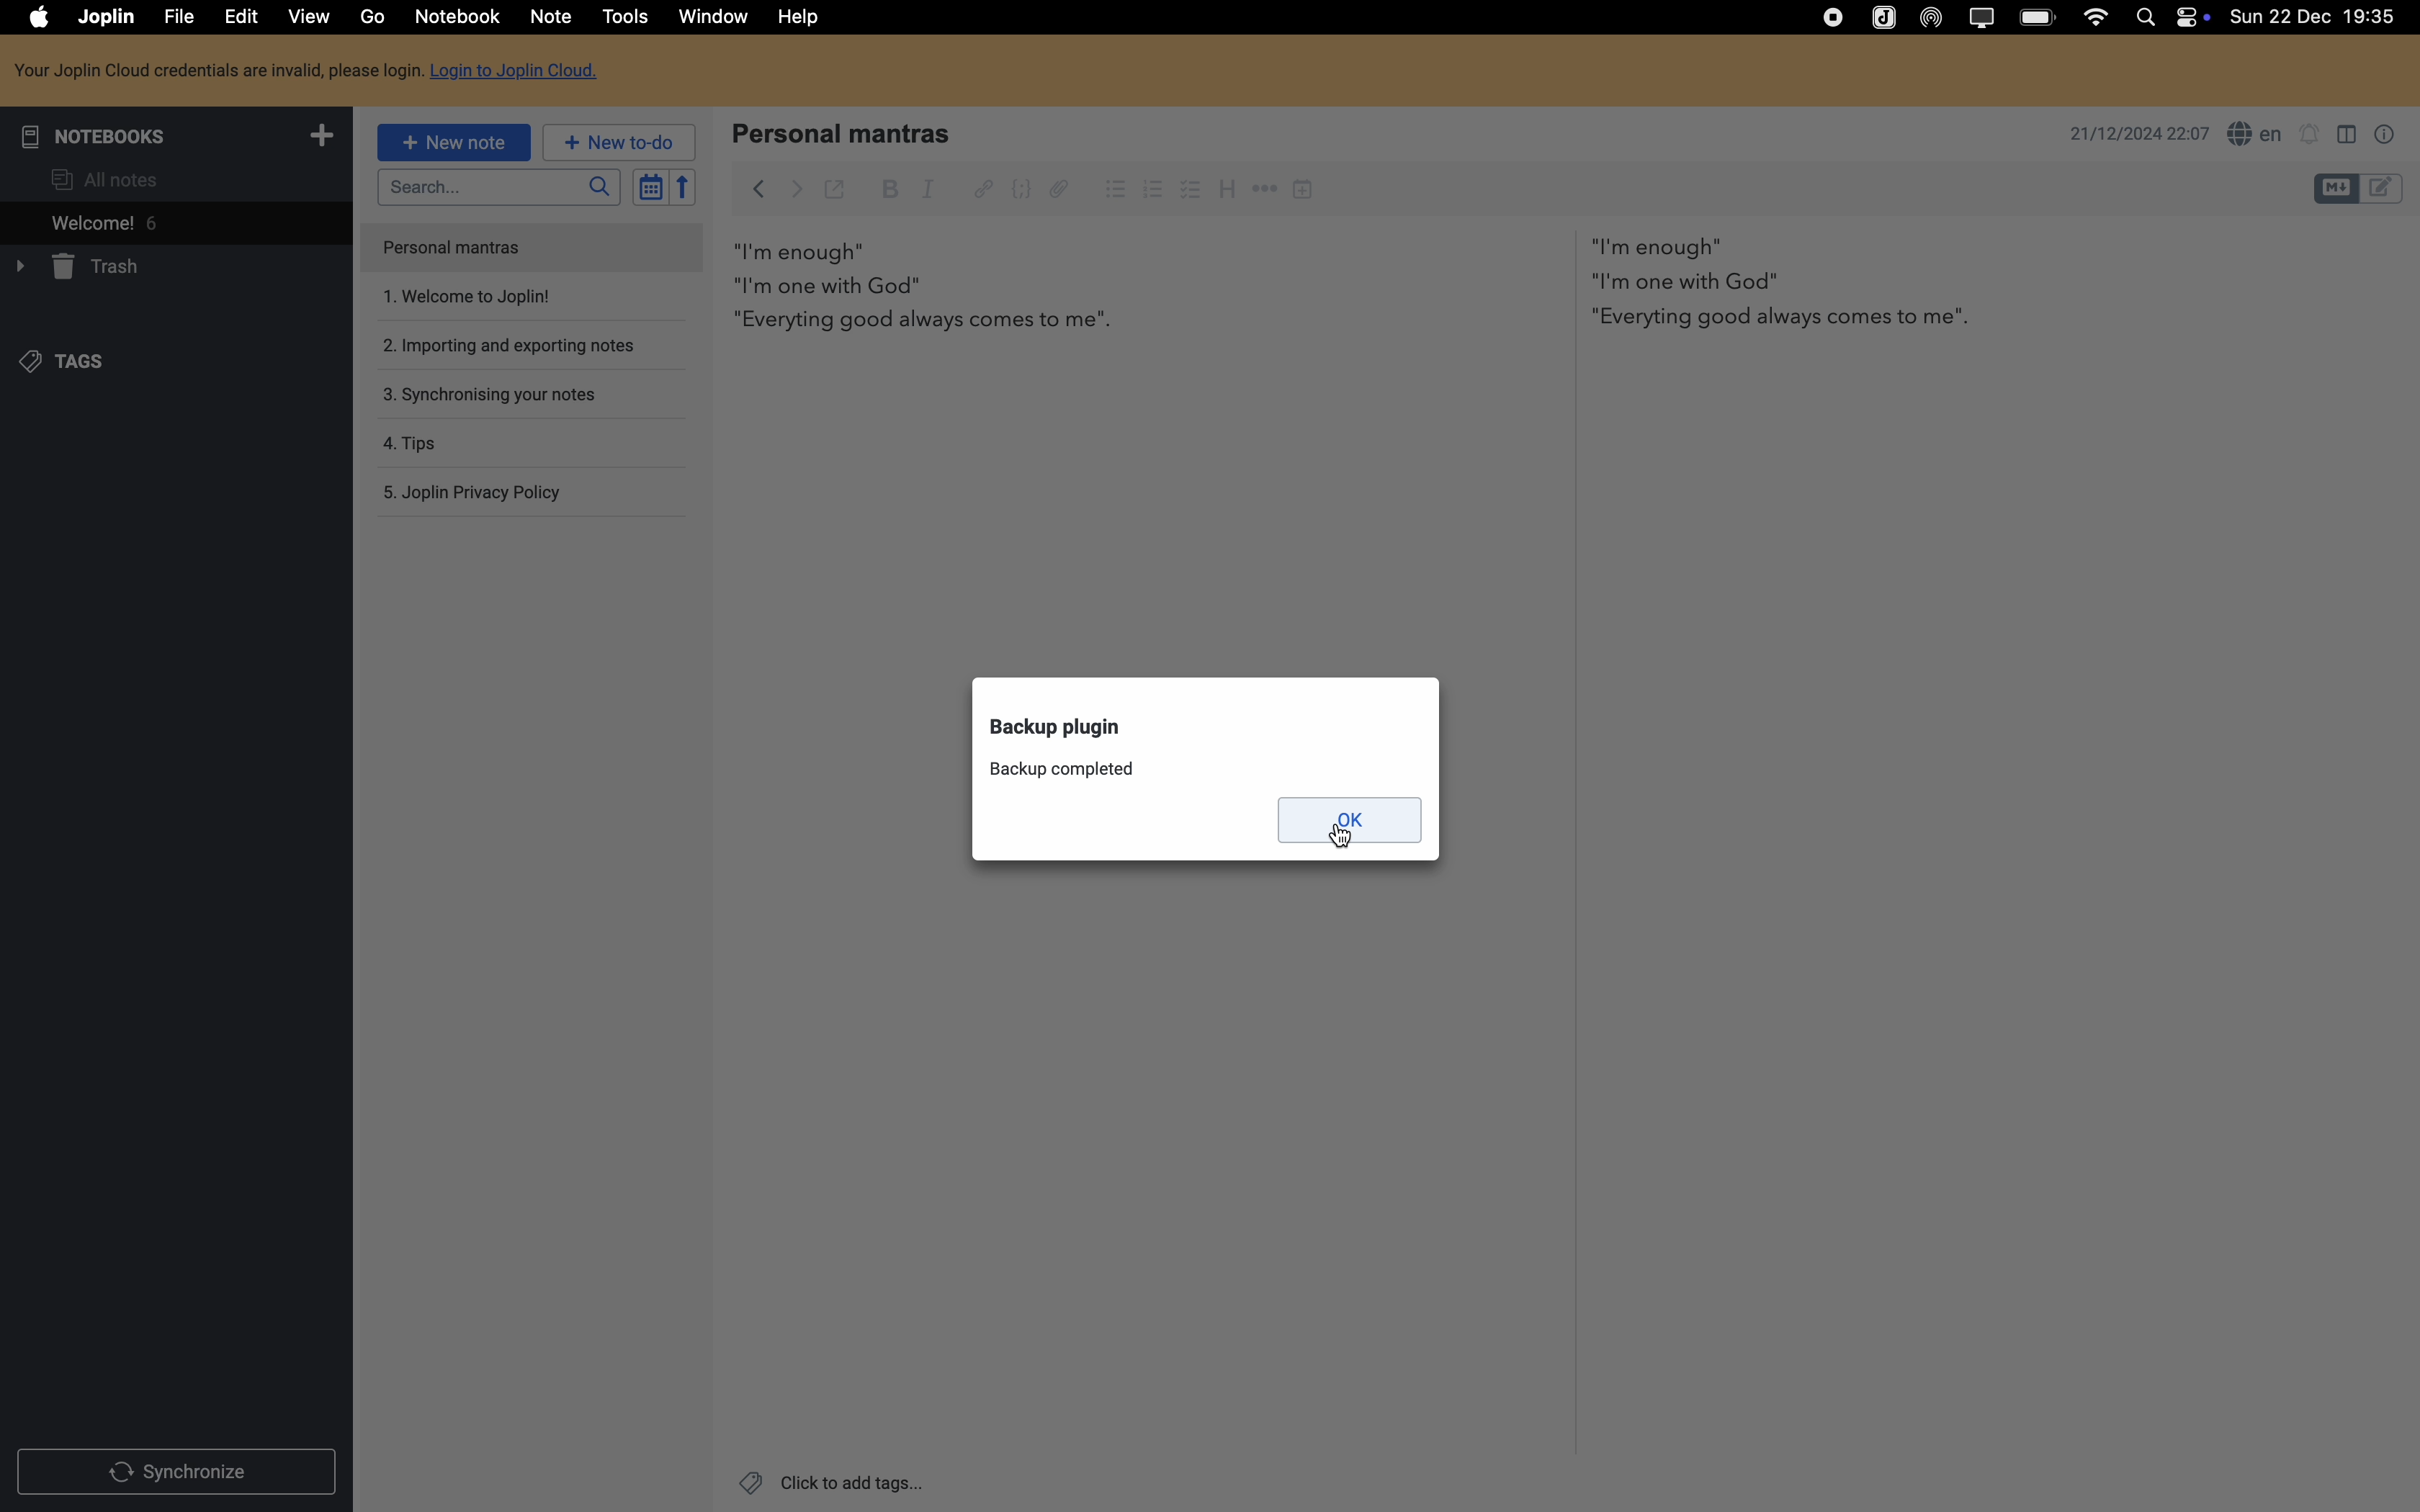 This screenshot has width=2420, height=1512. Describe the element at coordinates (454, 142) in the screenshot. I see `new note` at that location.